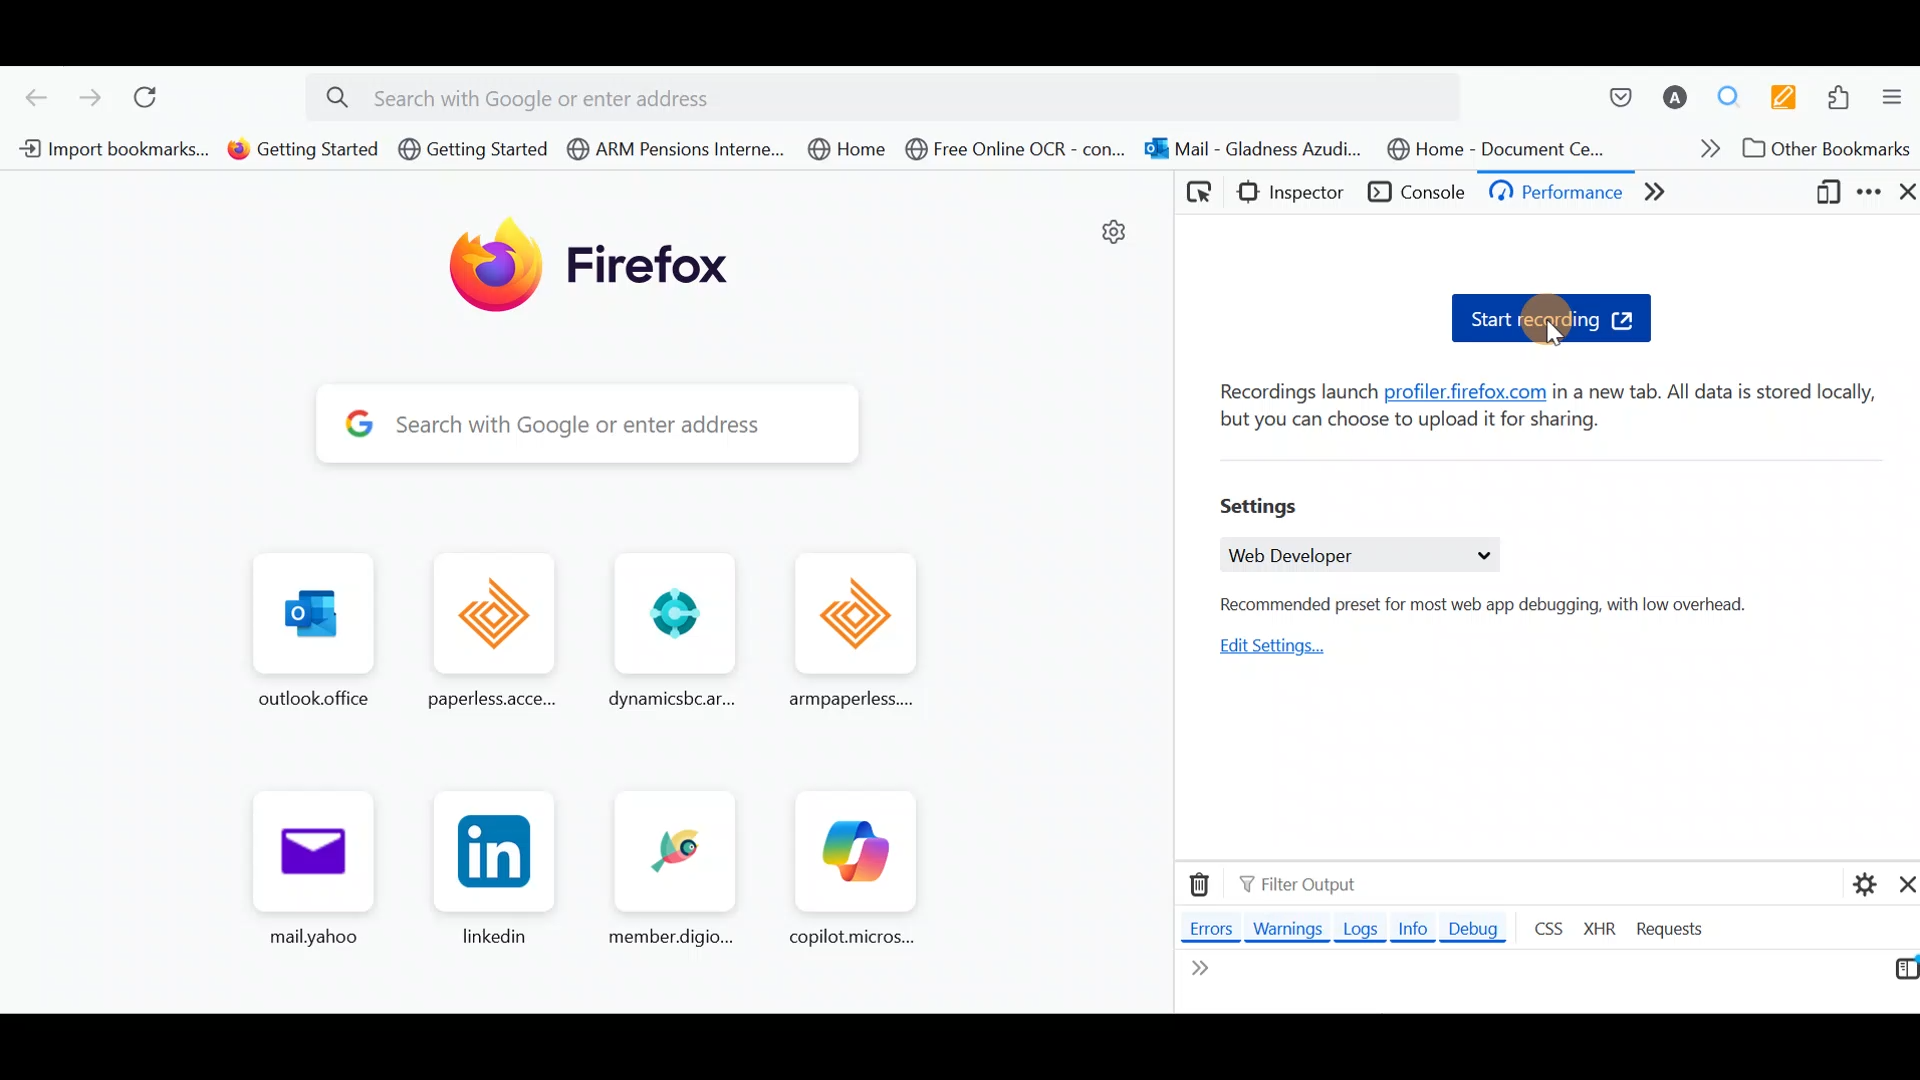 The image size is (1920, 1080). What do you see at coordinates (1828, 151) in the screenshot?
I see `Other bookmarks` at bounding box center [1828, 151].